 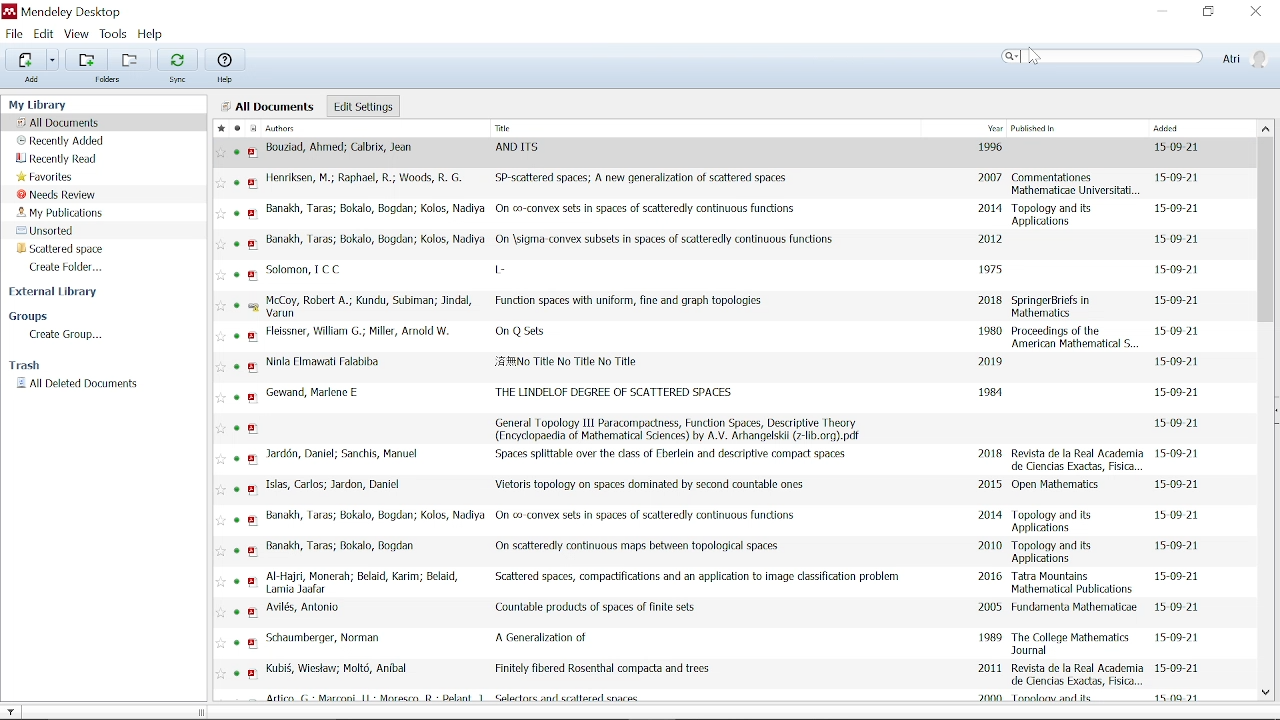 What do you see at coordinates (15, 33) in the screenshot?
I see `File` at bounding box center [15, 33].